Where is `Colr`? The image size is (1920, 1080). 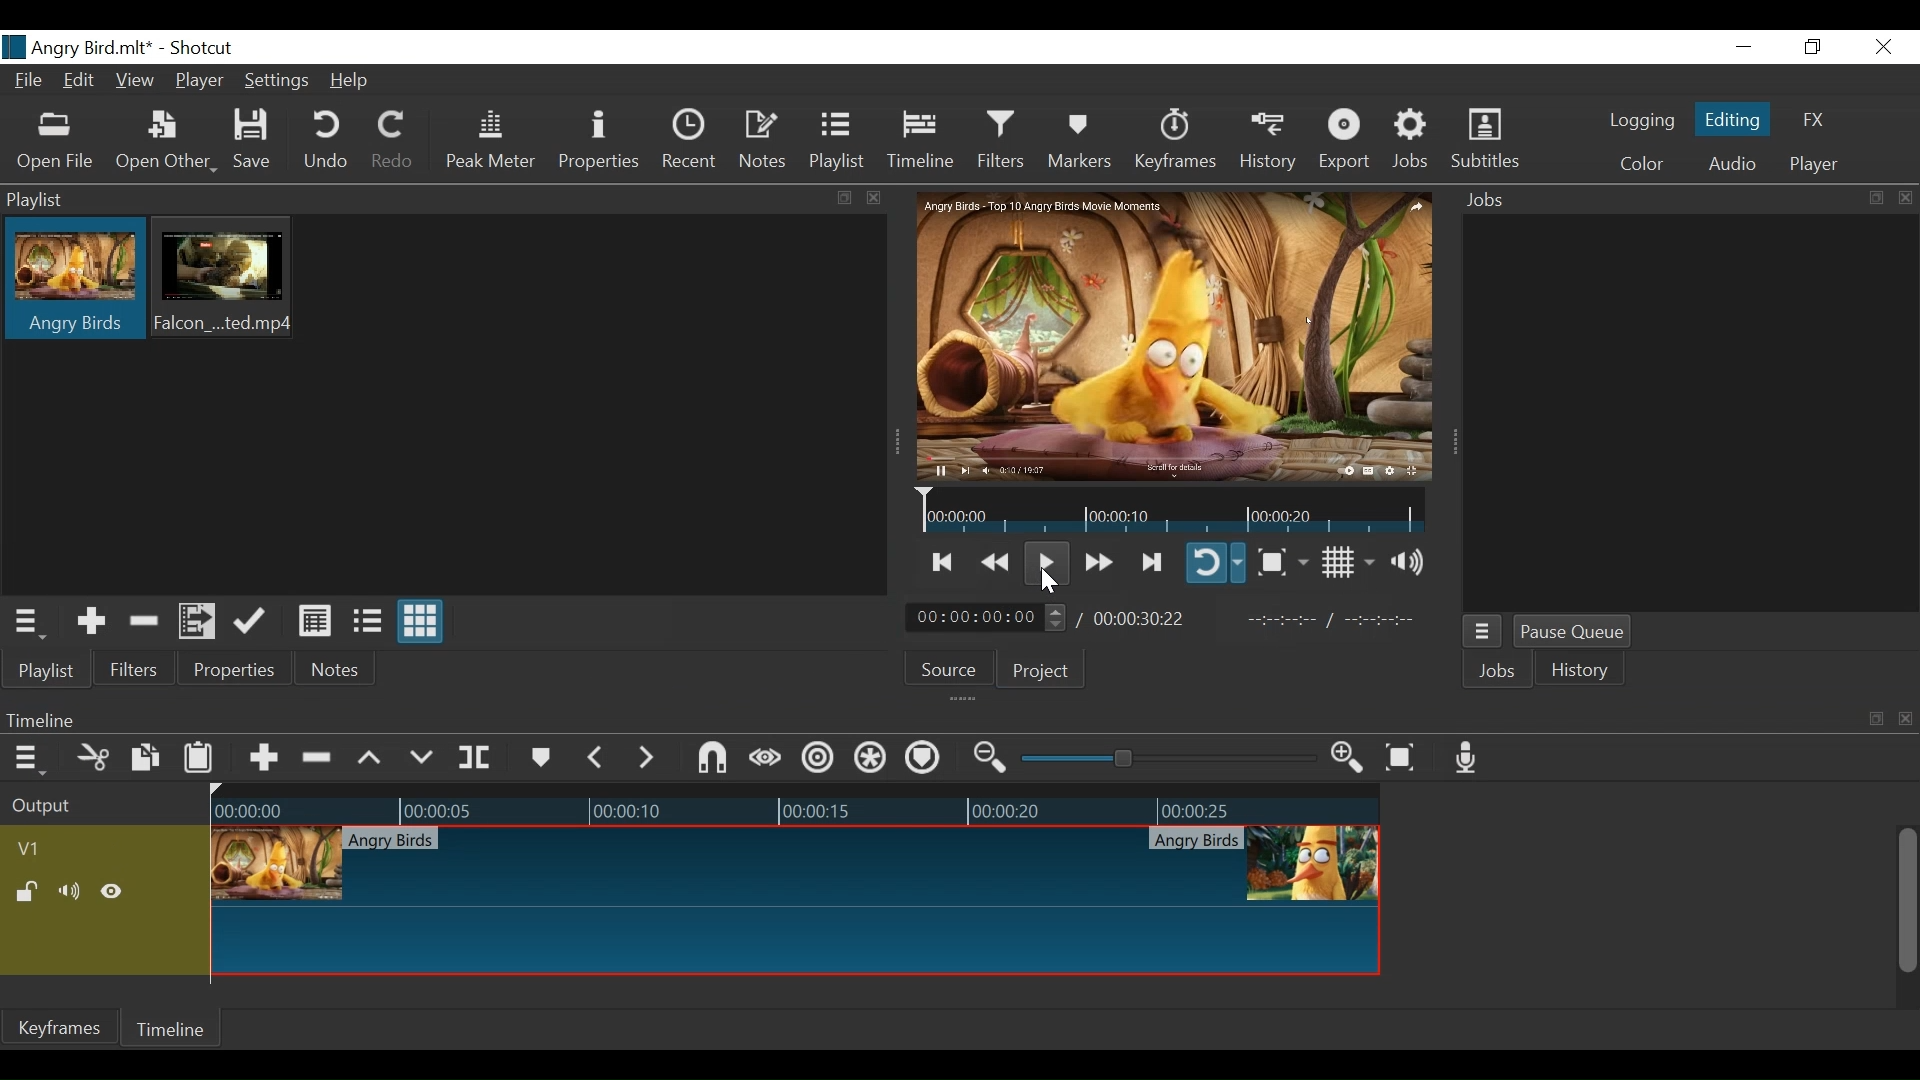
Colr is located at coordinates (1641, 164).